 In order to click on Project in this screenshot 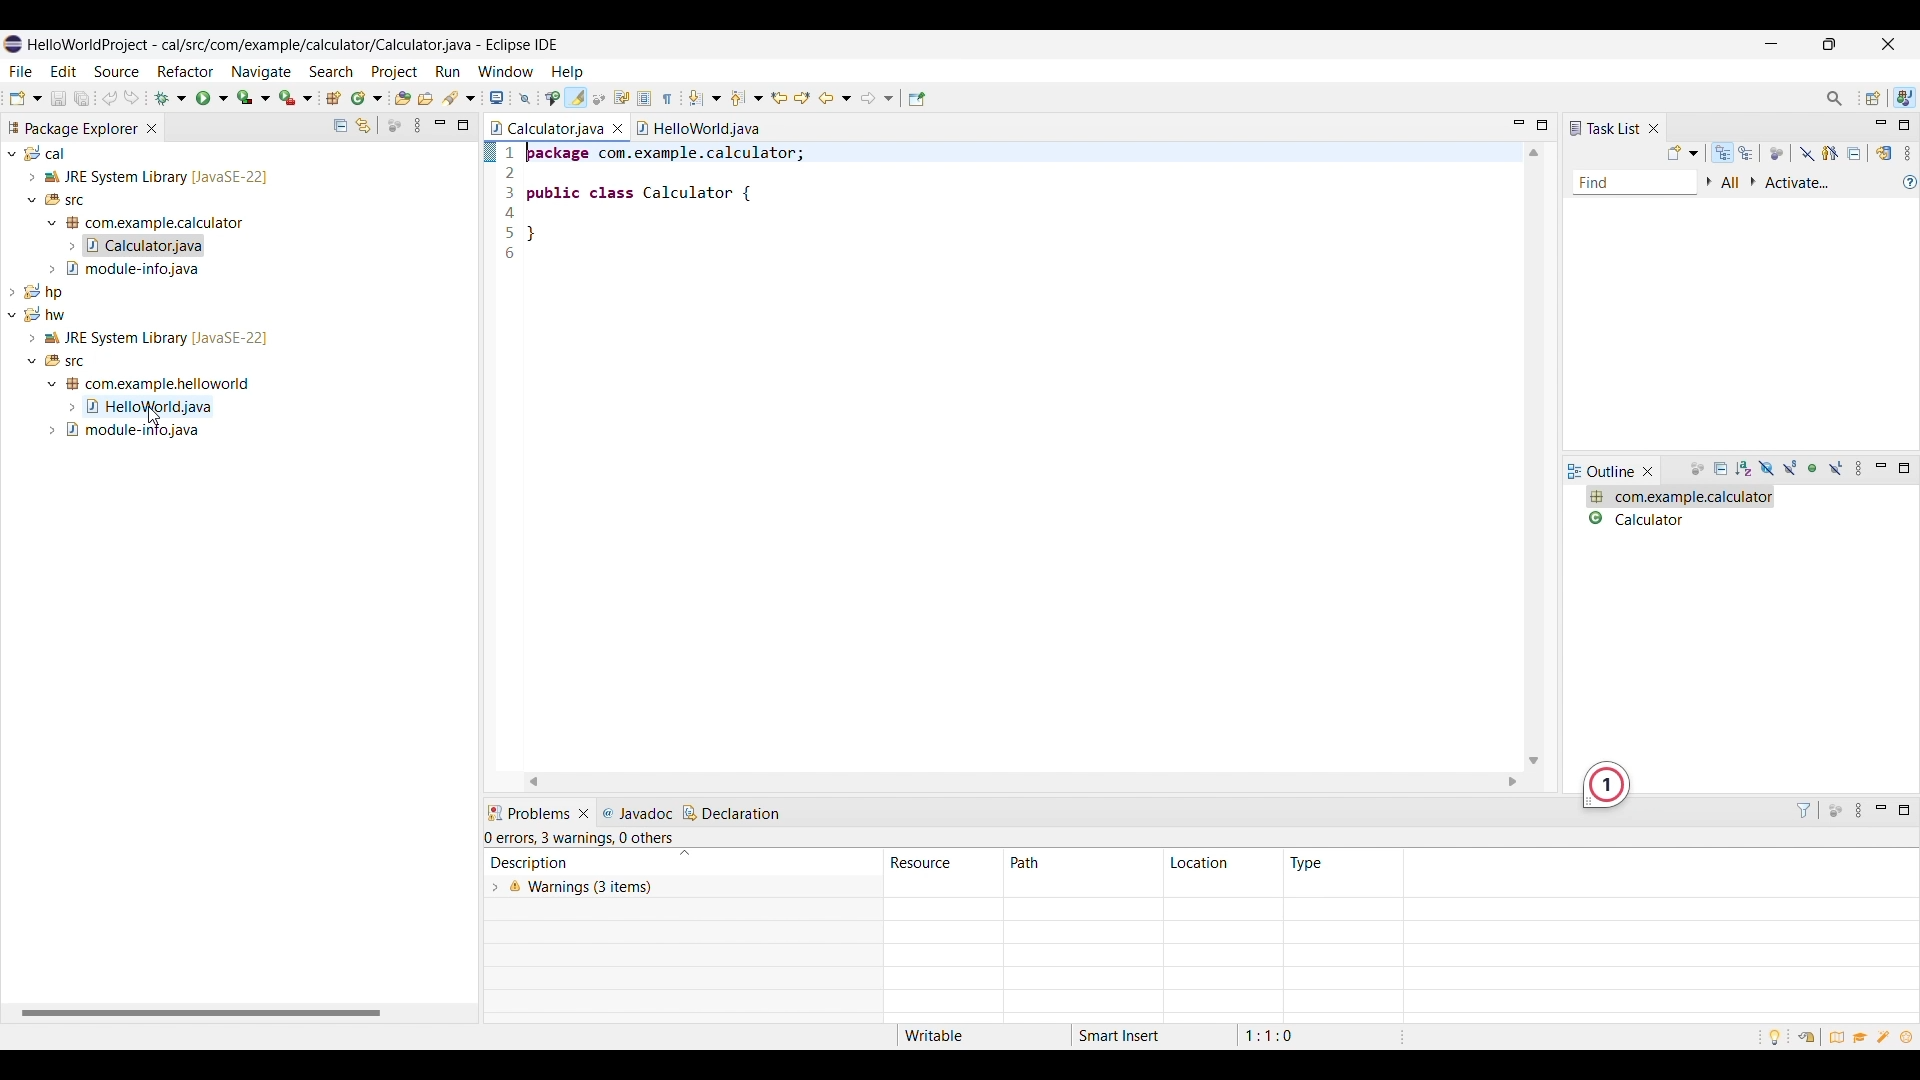, I will do `click(393, 72)`.